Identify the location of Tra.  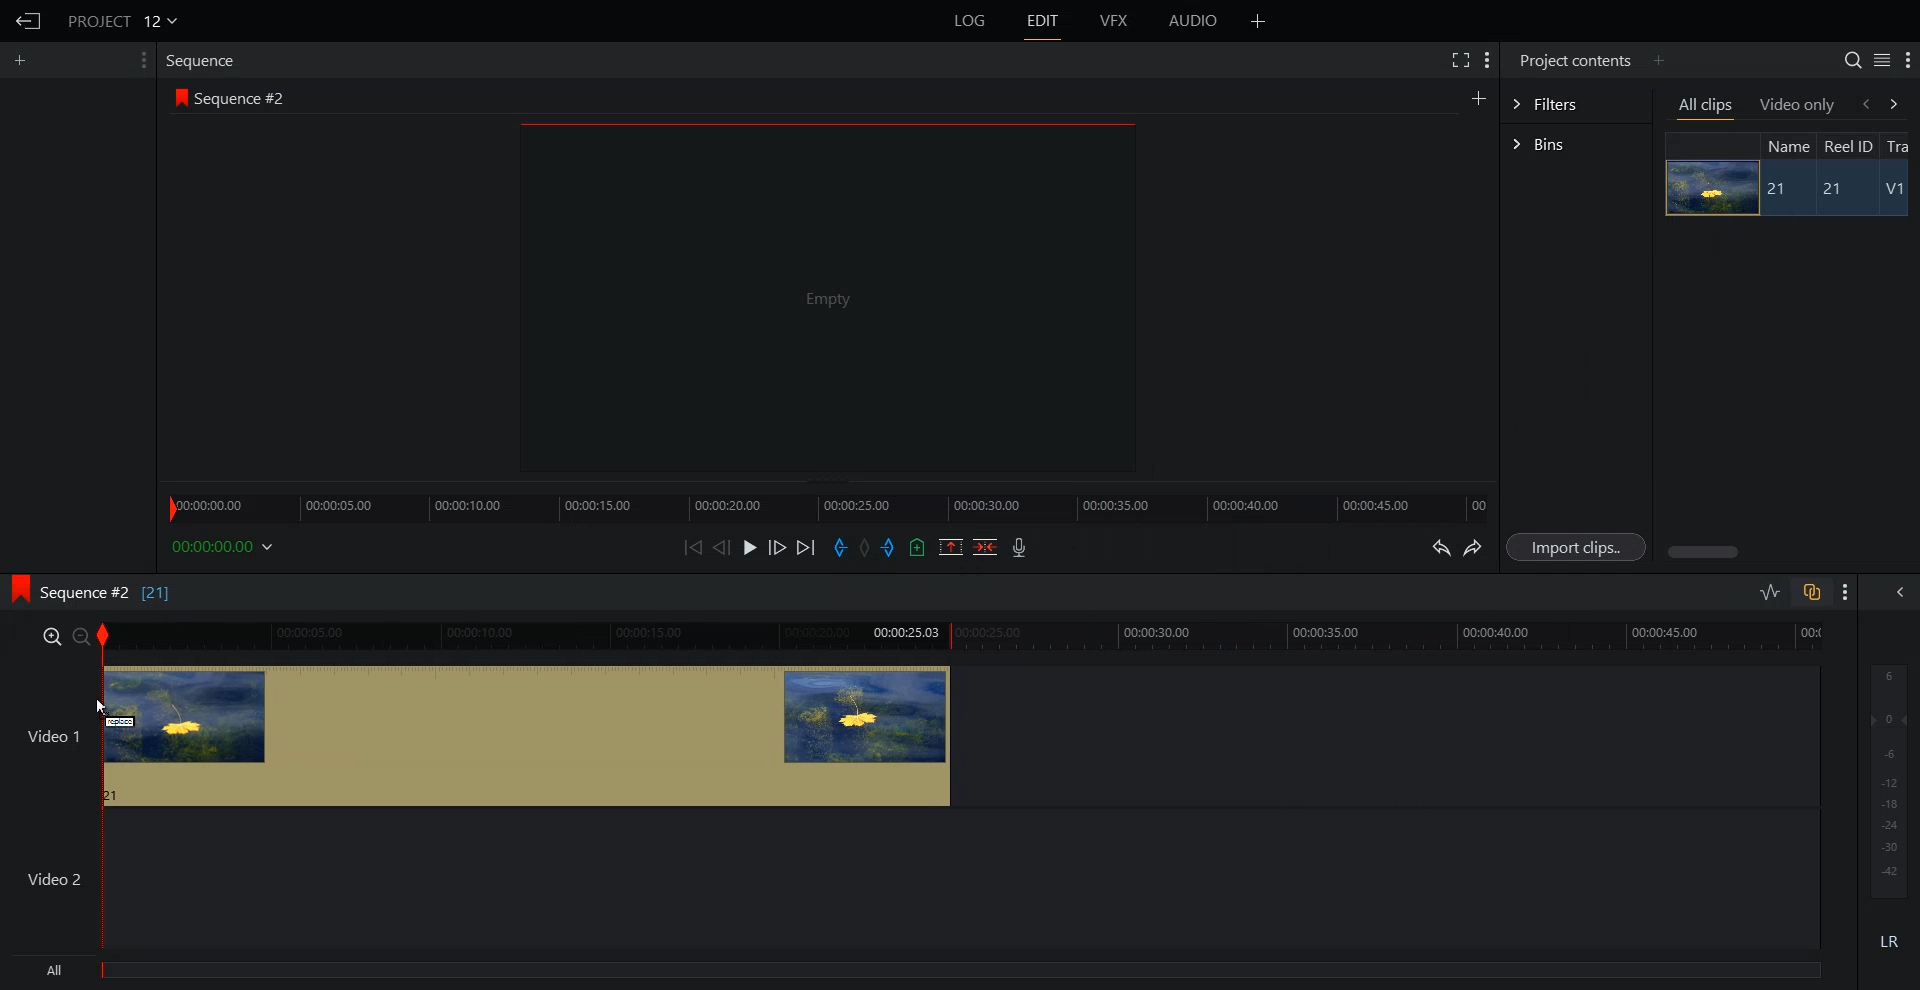
(1900, 145).